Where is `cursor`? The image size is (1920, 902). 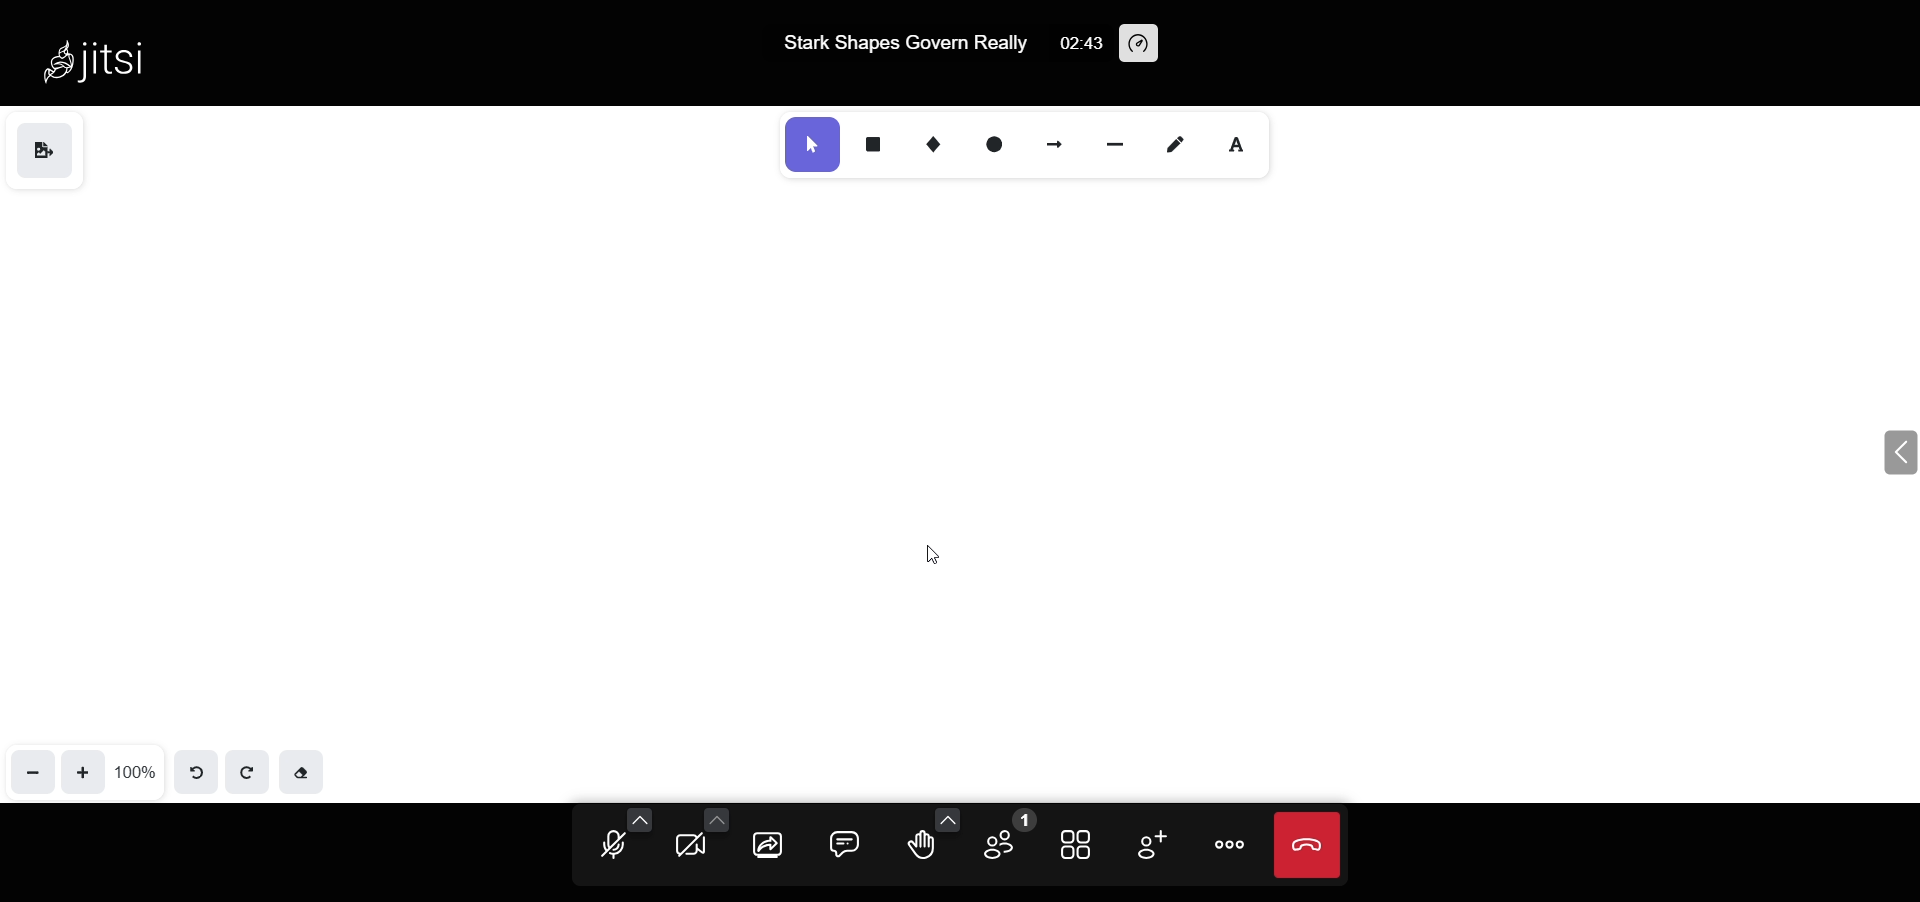
cursor is located at coordinates (911, 558).